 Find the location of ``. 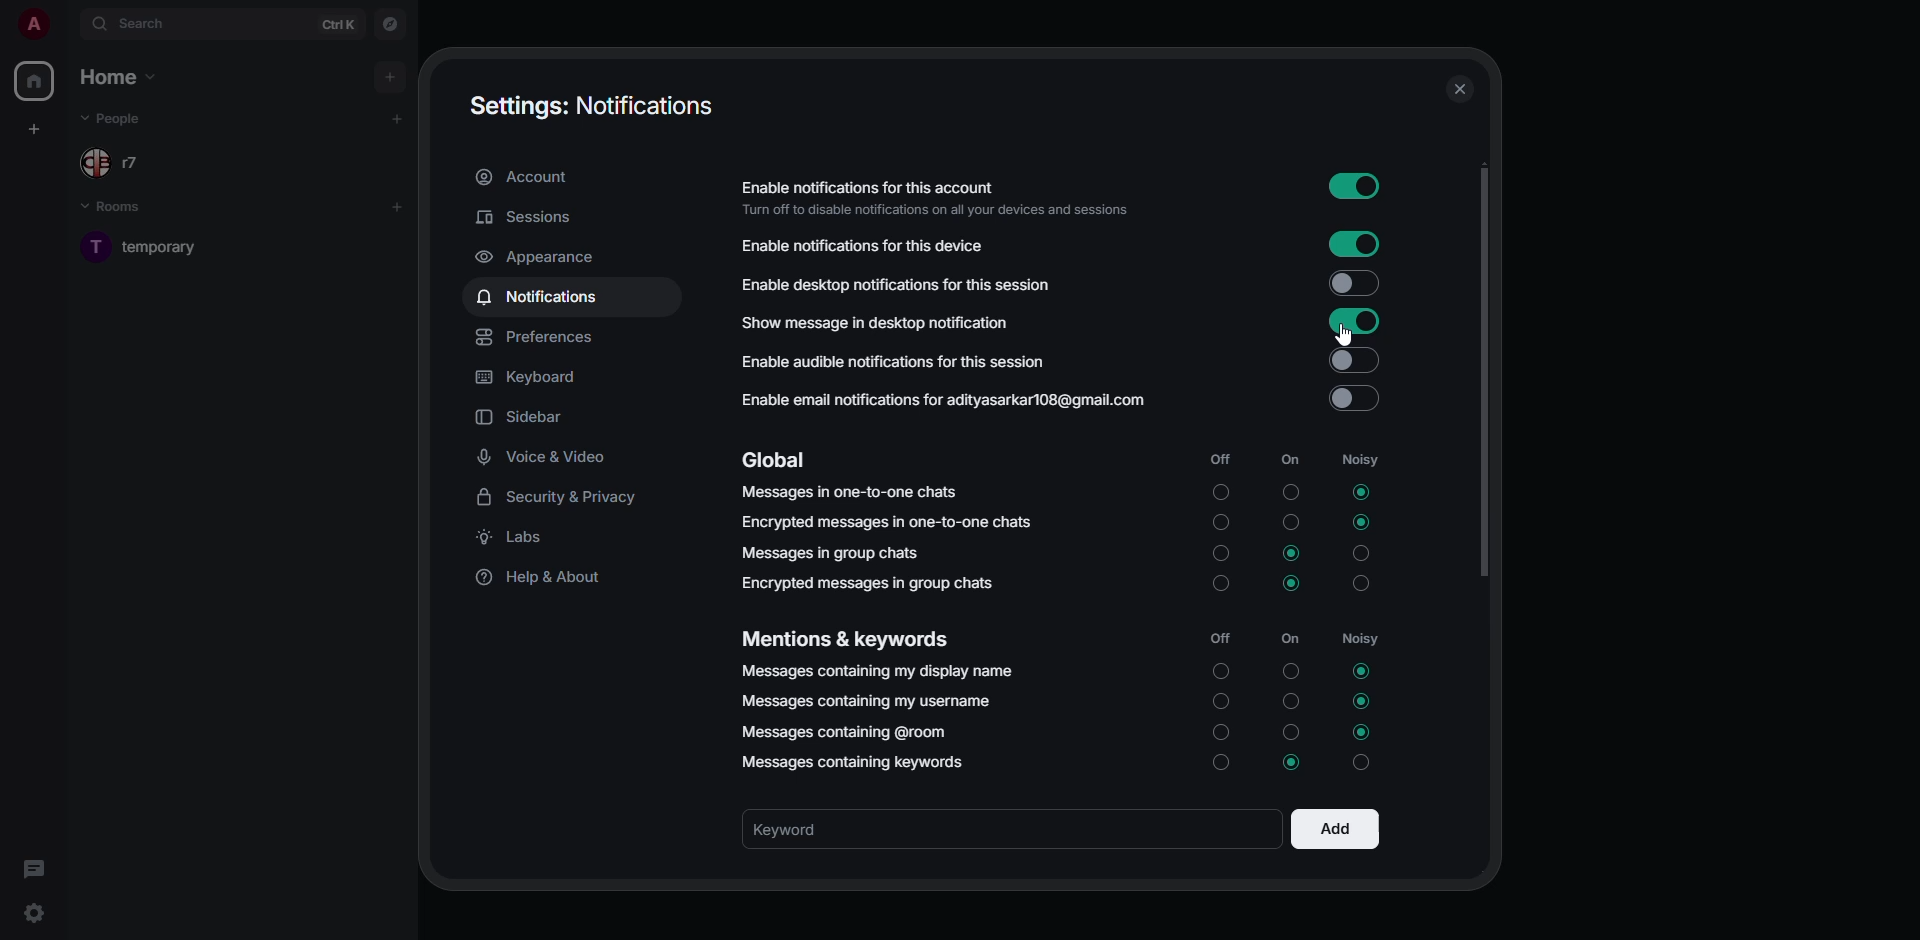

 is located at coordinates (1354, 360).